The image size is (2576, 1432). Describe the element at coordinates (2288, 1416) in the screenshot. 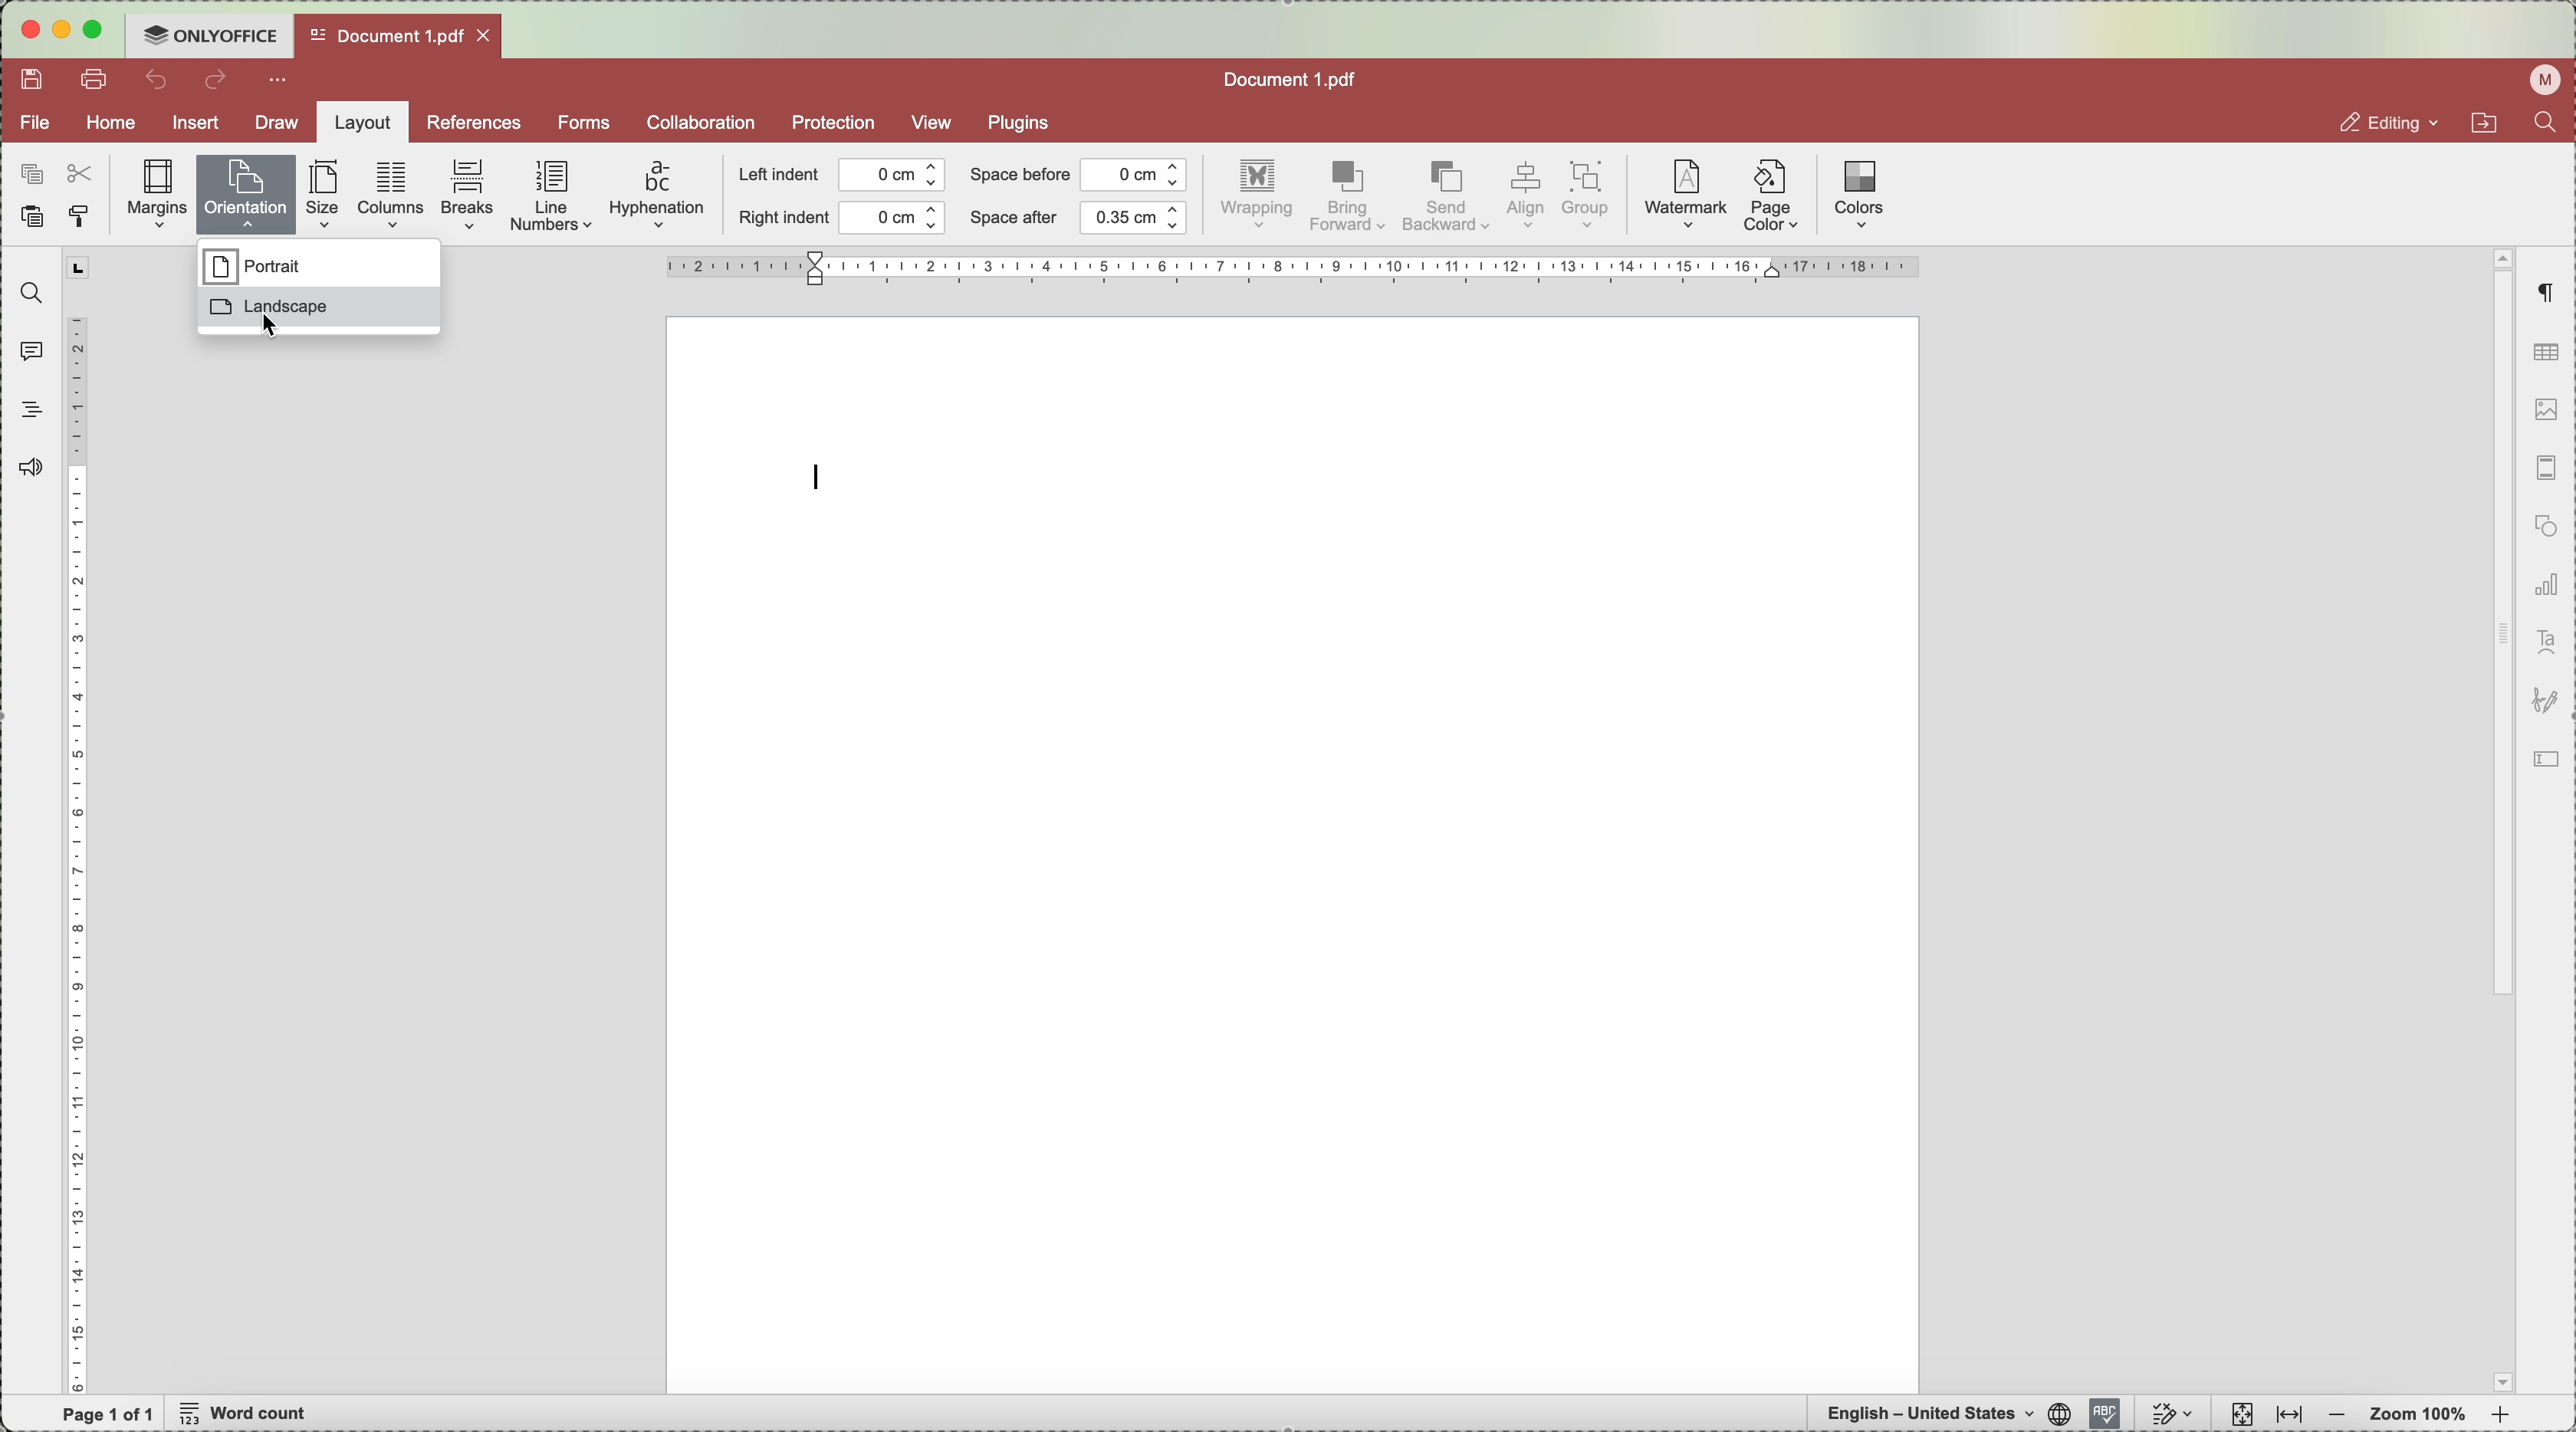

I see `fit to wight` at that location.